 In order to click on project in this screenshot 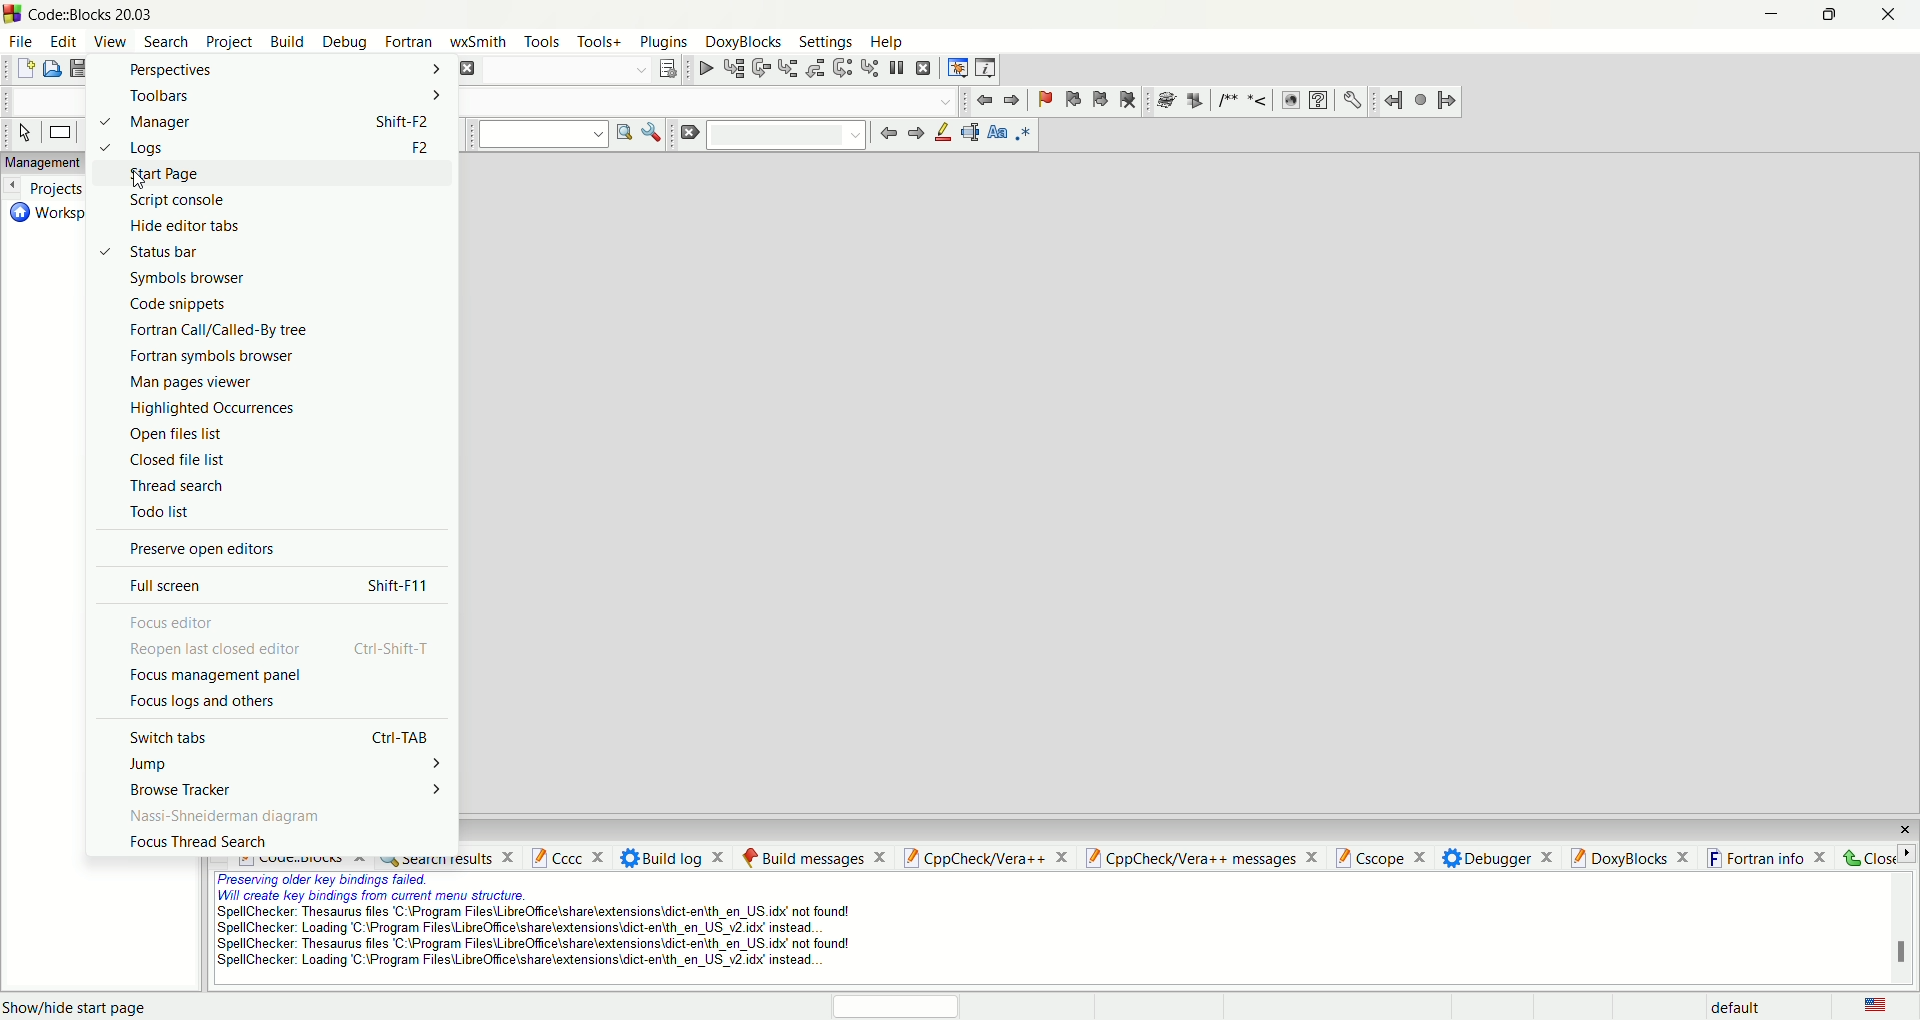, I will do `click(229, 42)`.